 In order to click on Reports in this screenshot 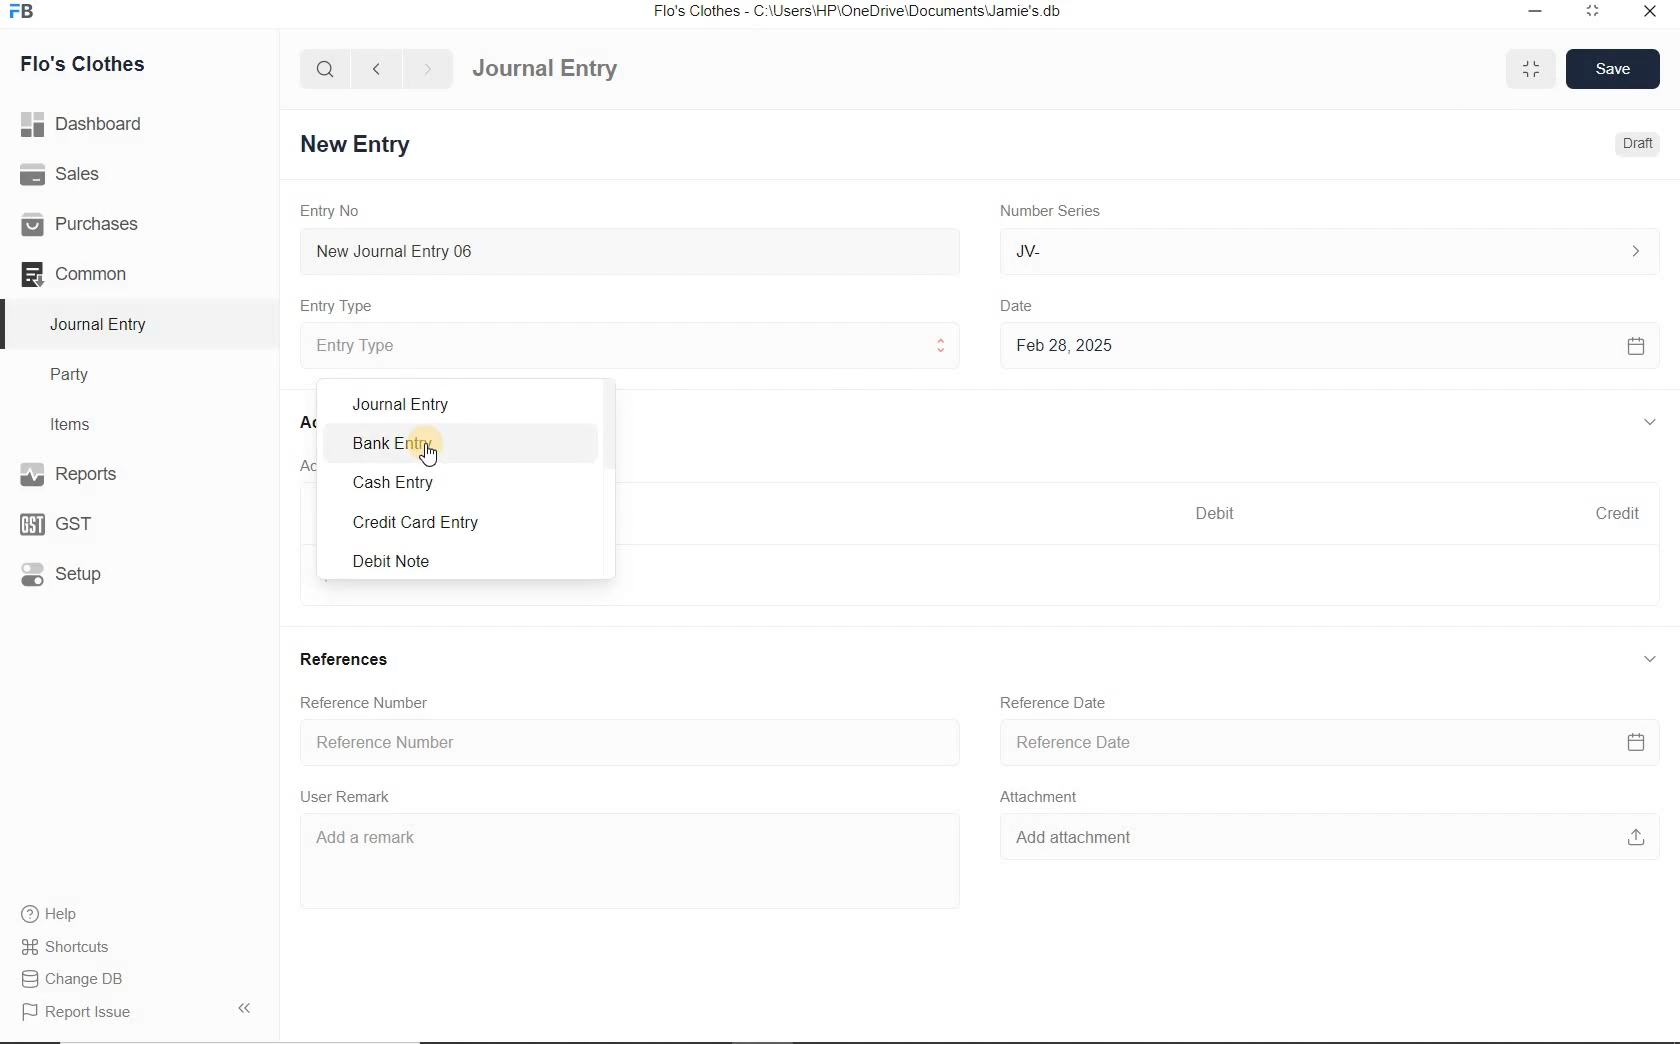, I will do `click(100, 476)`.